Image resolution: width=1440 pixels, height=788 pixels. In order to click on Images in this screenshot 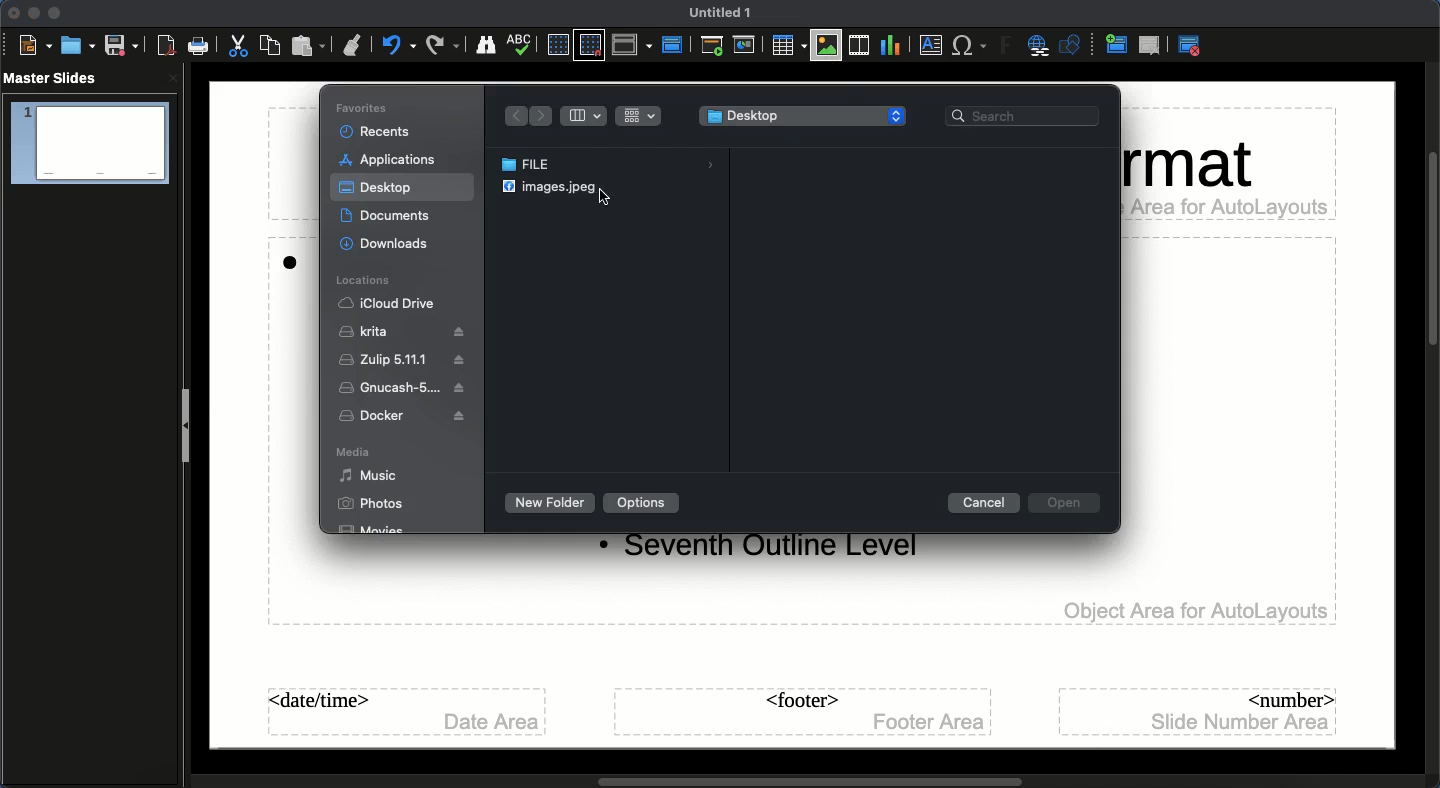, I will do `click(825, 49)`.